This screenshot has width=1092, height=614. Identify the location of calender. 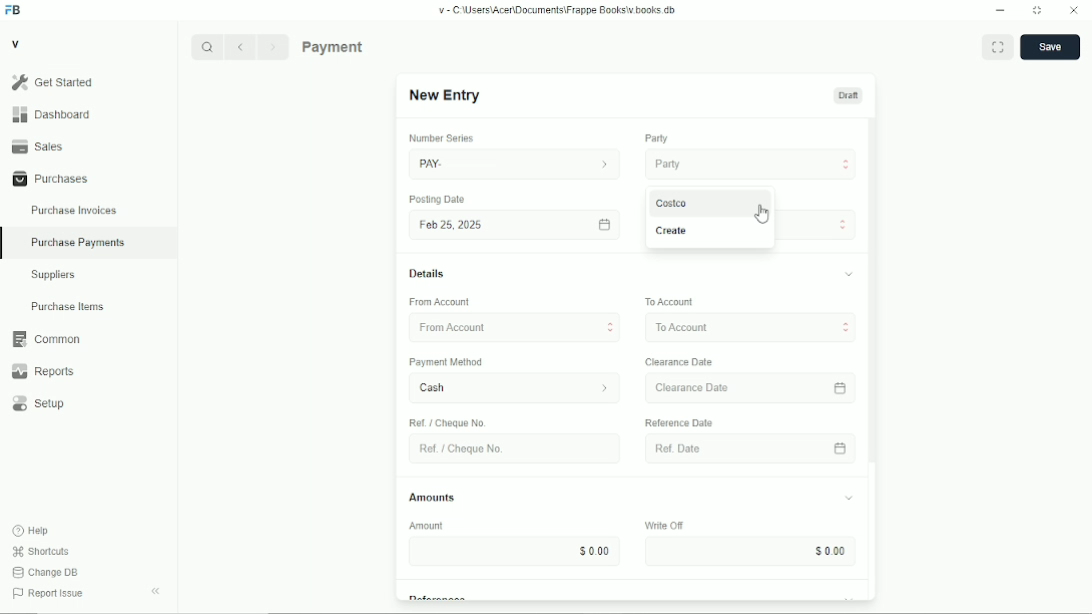
(842, 448).